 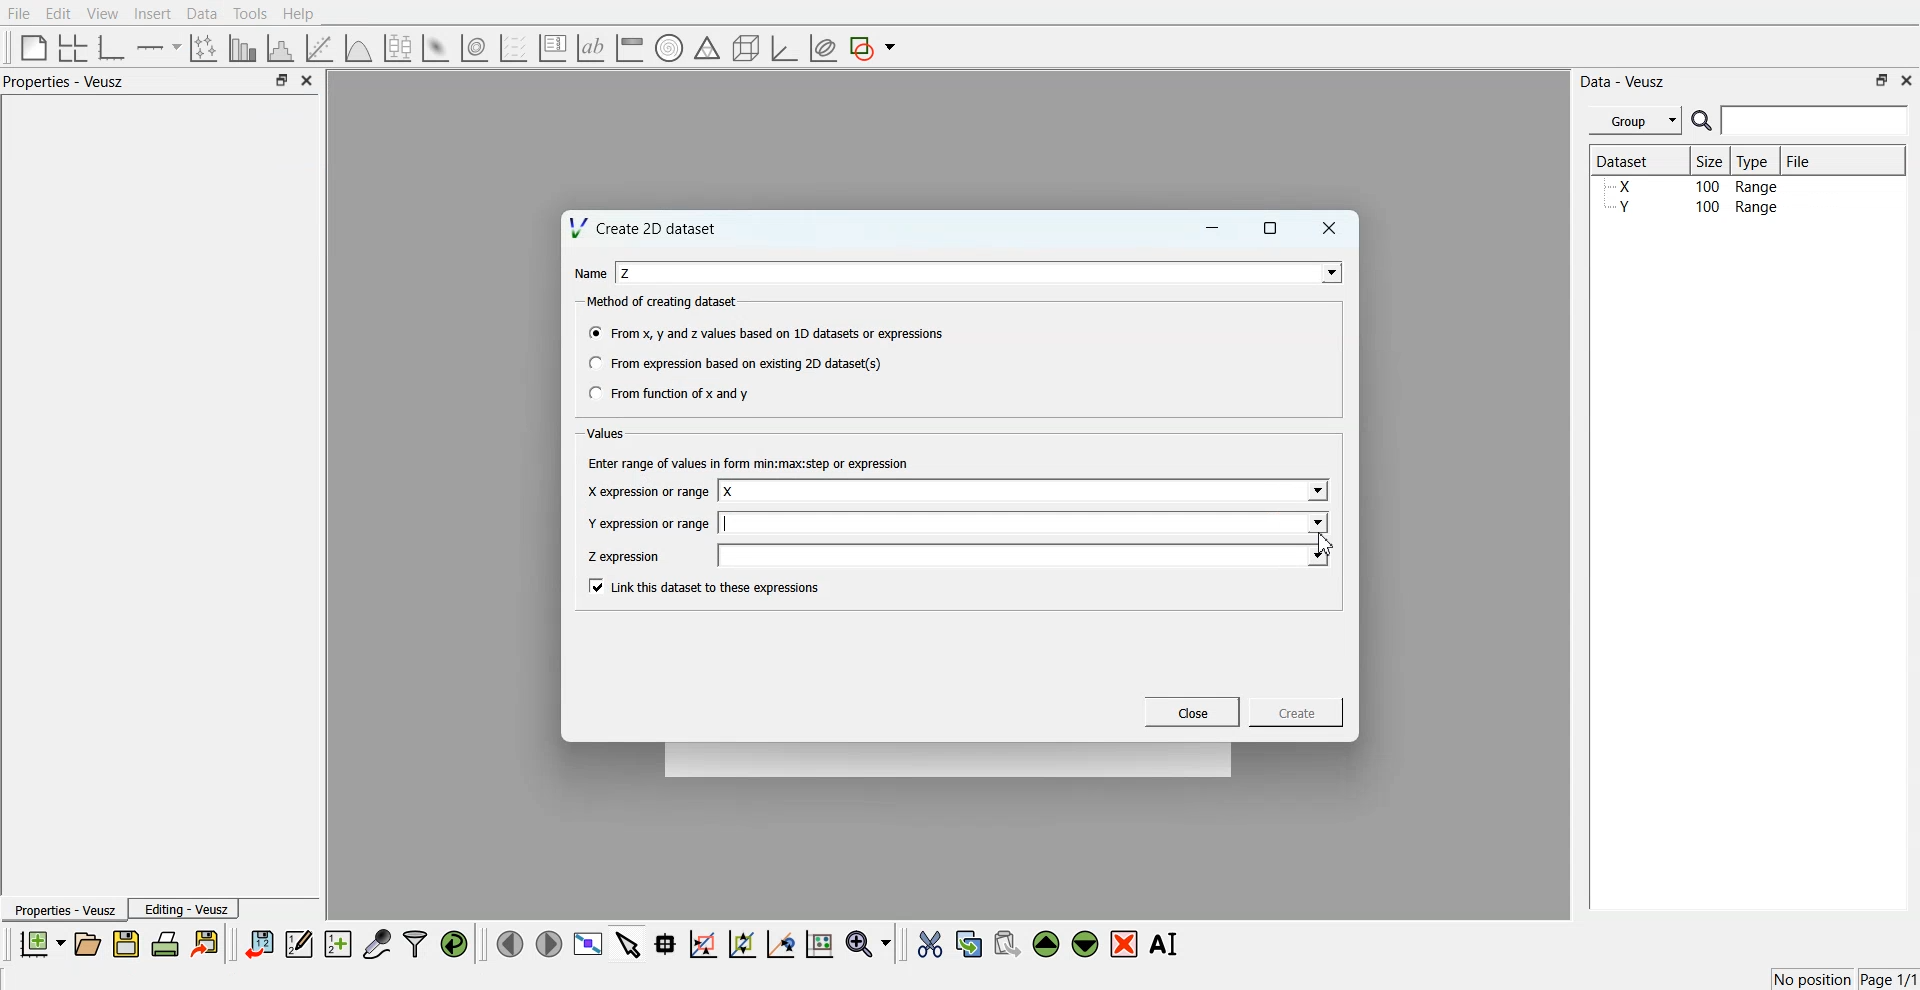 I want to click on Read data points from graph, so click(x=666, y=943).